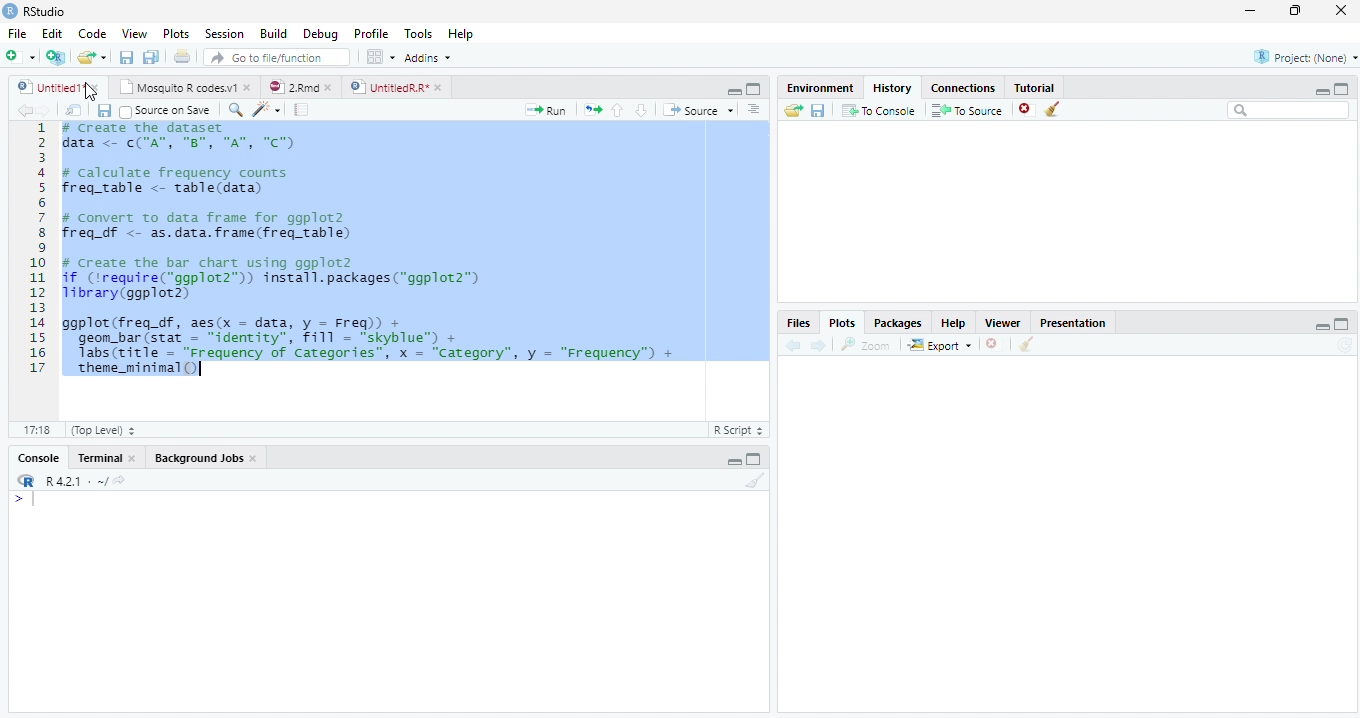 This screenshot has width=1360, height=718. Describe the element at coordinates (1323, 328) in the screenshot. I see `Minimize` at that location.